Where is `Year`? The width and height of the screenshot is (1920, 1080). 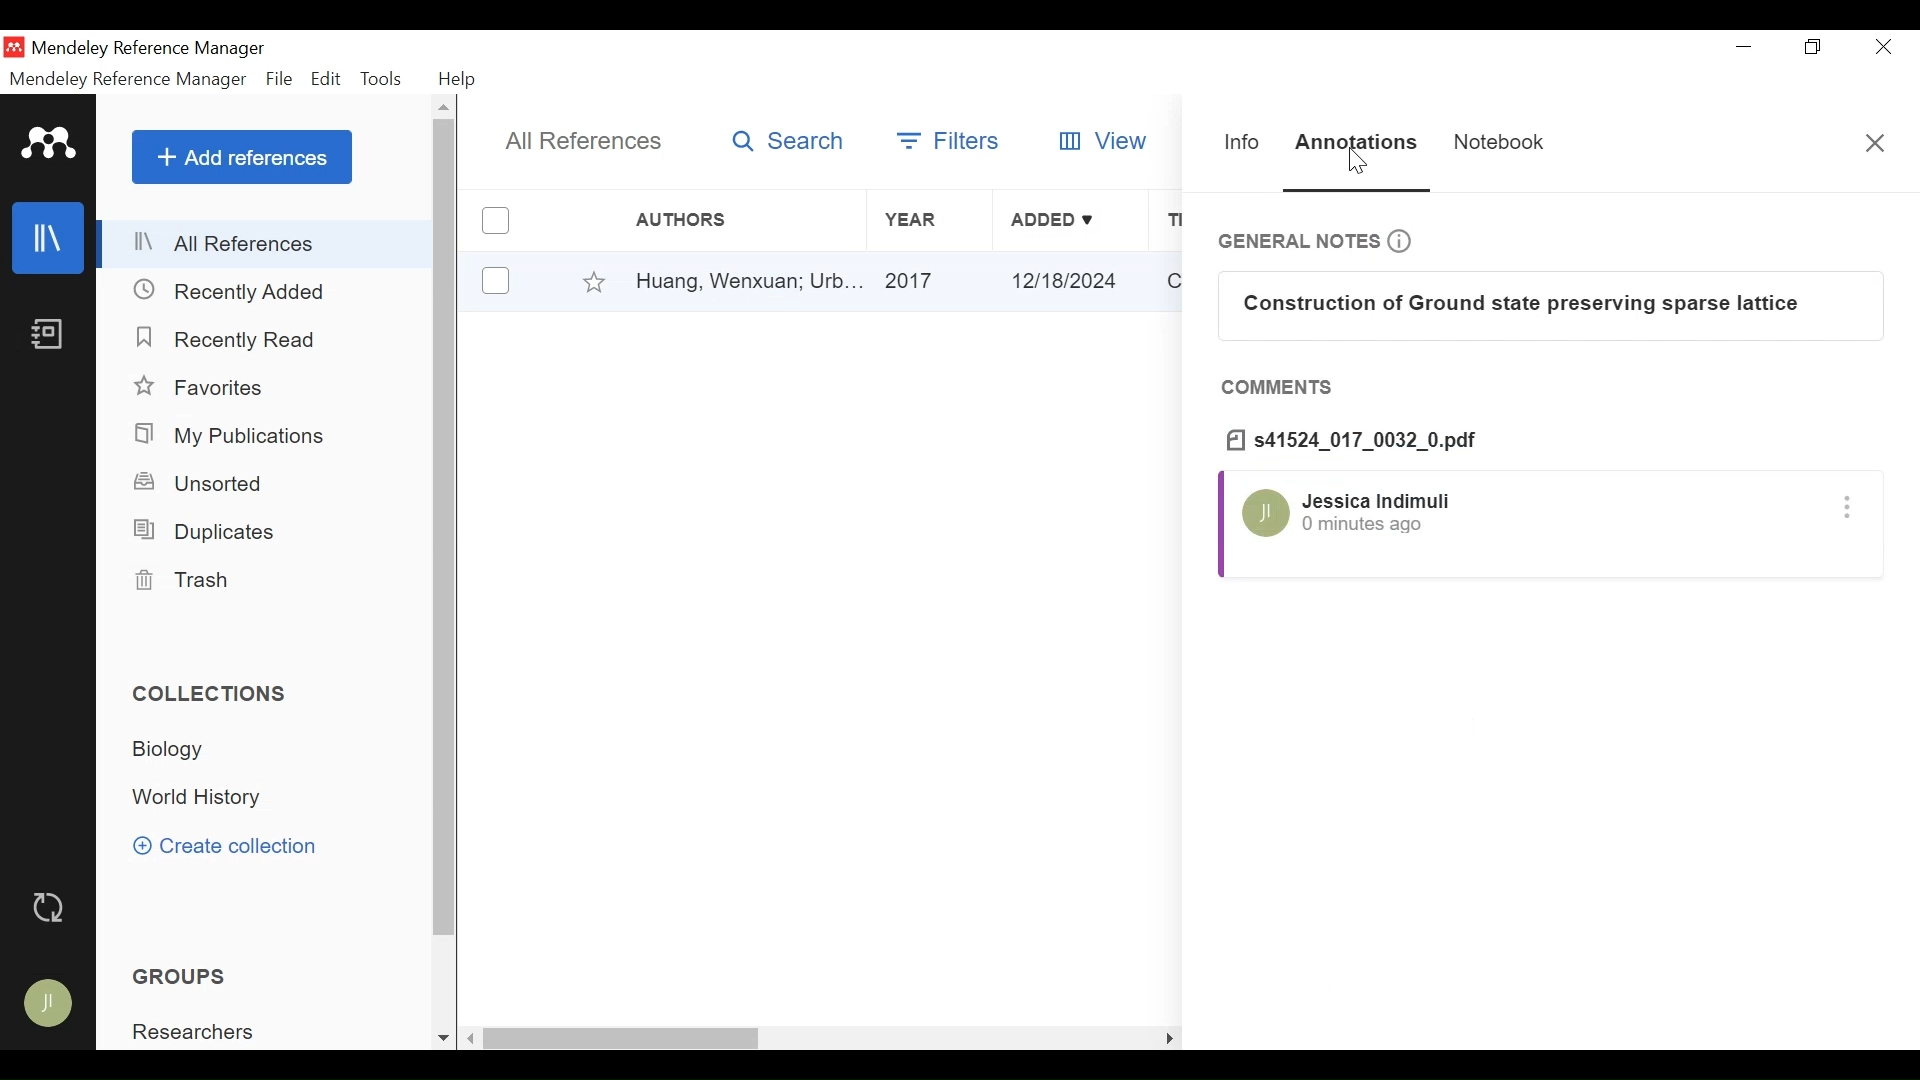
Year is located at coordinates (931, 221).